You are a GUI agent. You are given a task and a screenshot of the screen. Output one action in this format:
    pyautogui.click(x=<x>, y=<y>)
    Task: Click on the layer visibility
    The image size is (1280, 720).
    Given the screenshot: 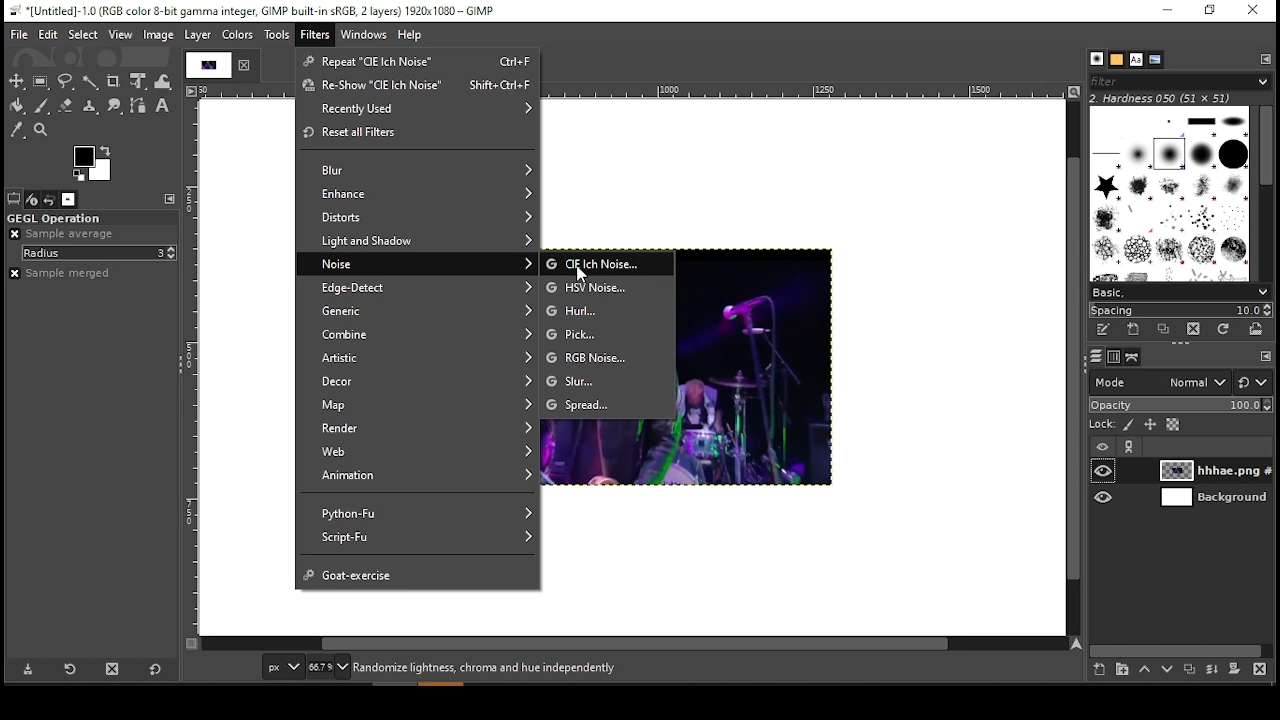 What is the action you would take?
    pyautogui.click(x=1103, y=446)
    